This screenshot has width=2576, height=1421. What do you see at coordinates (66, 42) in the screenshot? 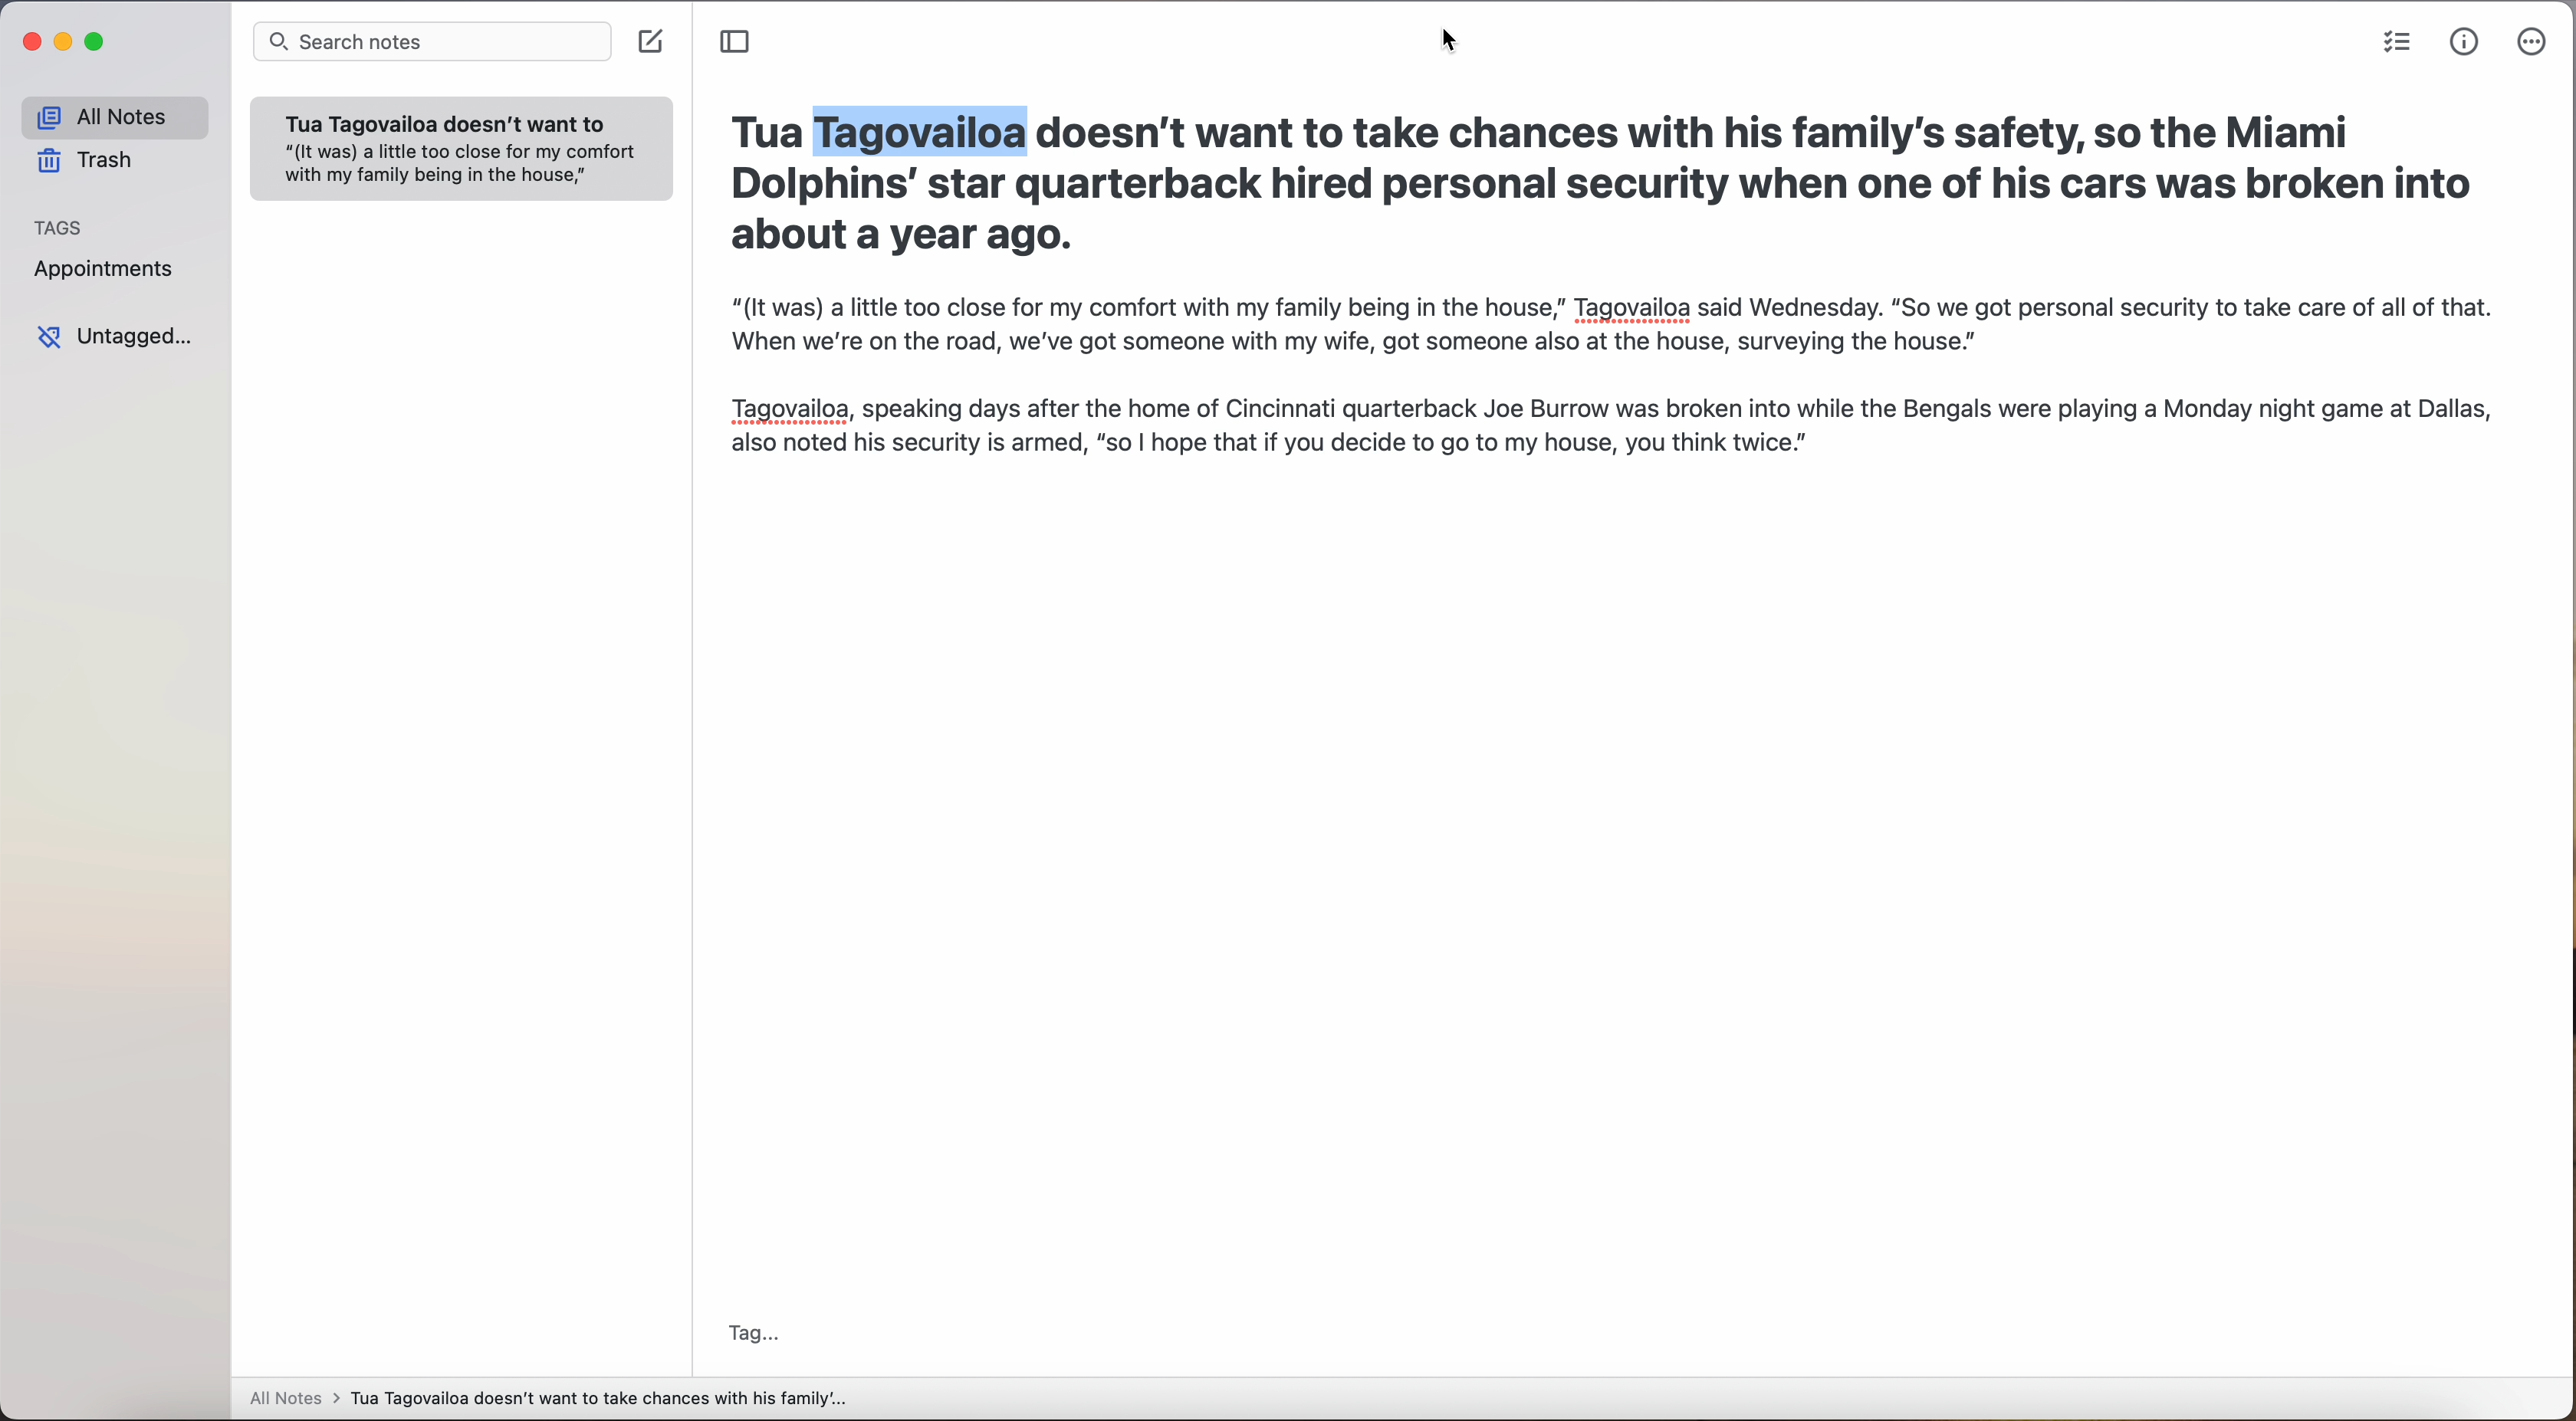
I see `minimize Simplenote` at bounding box center [66, 42].